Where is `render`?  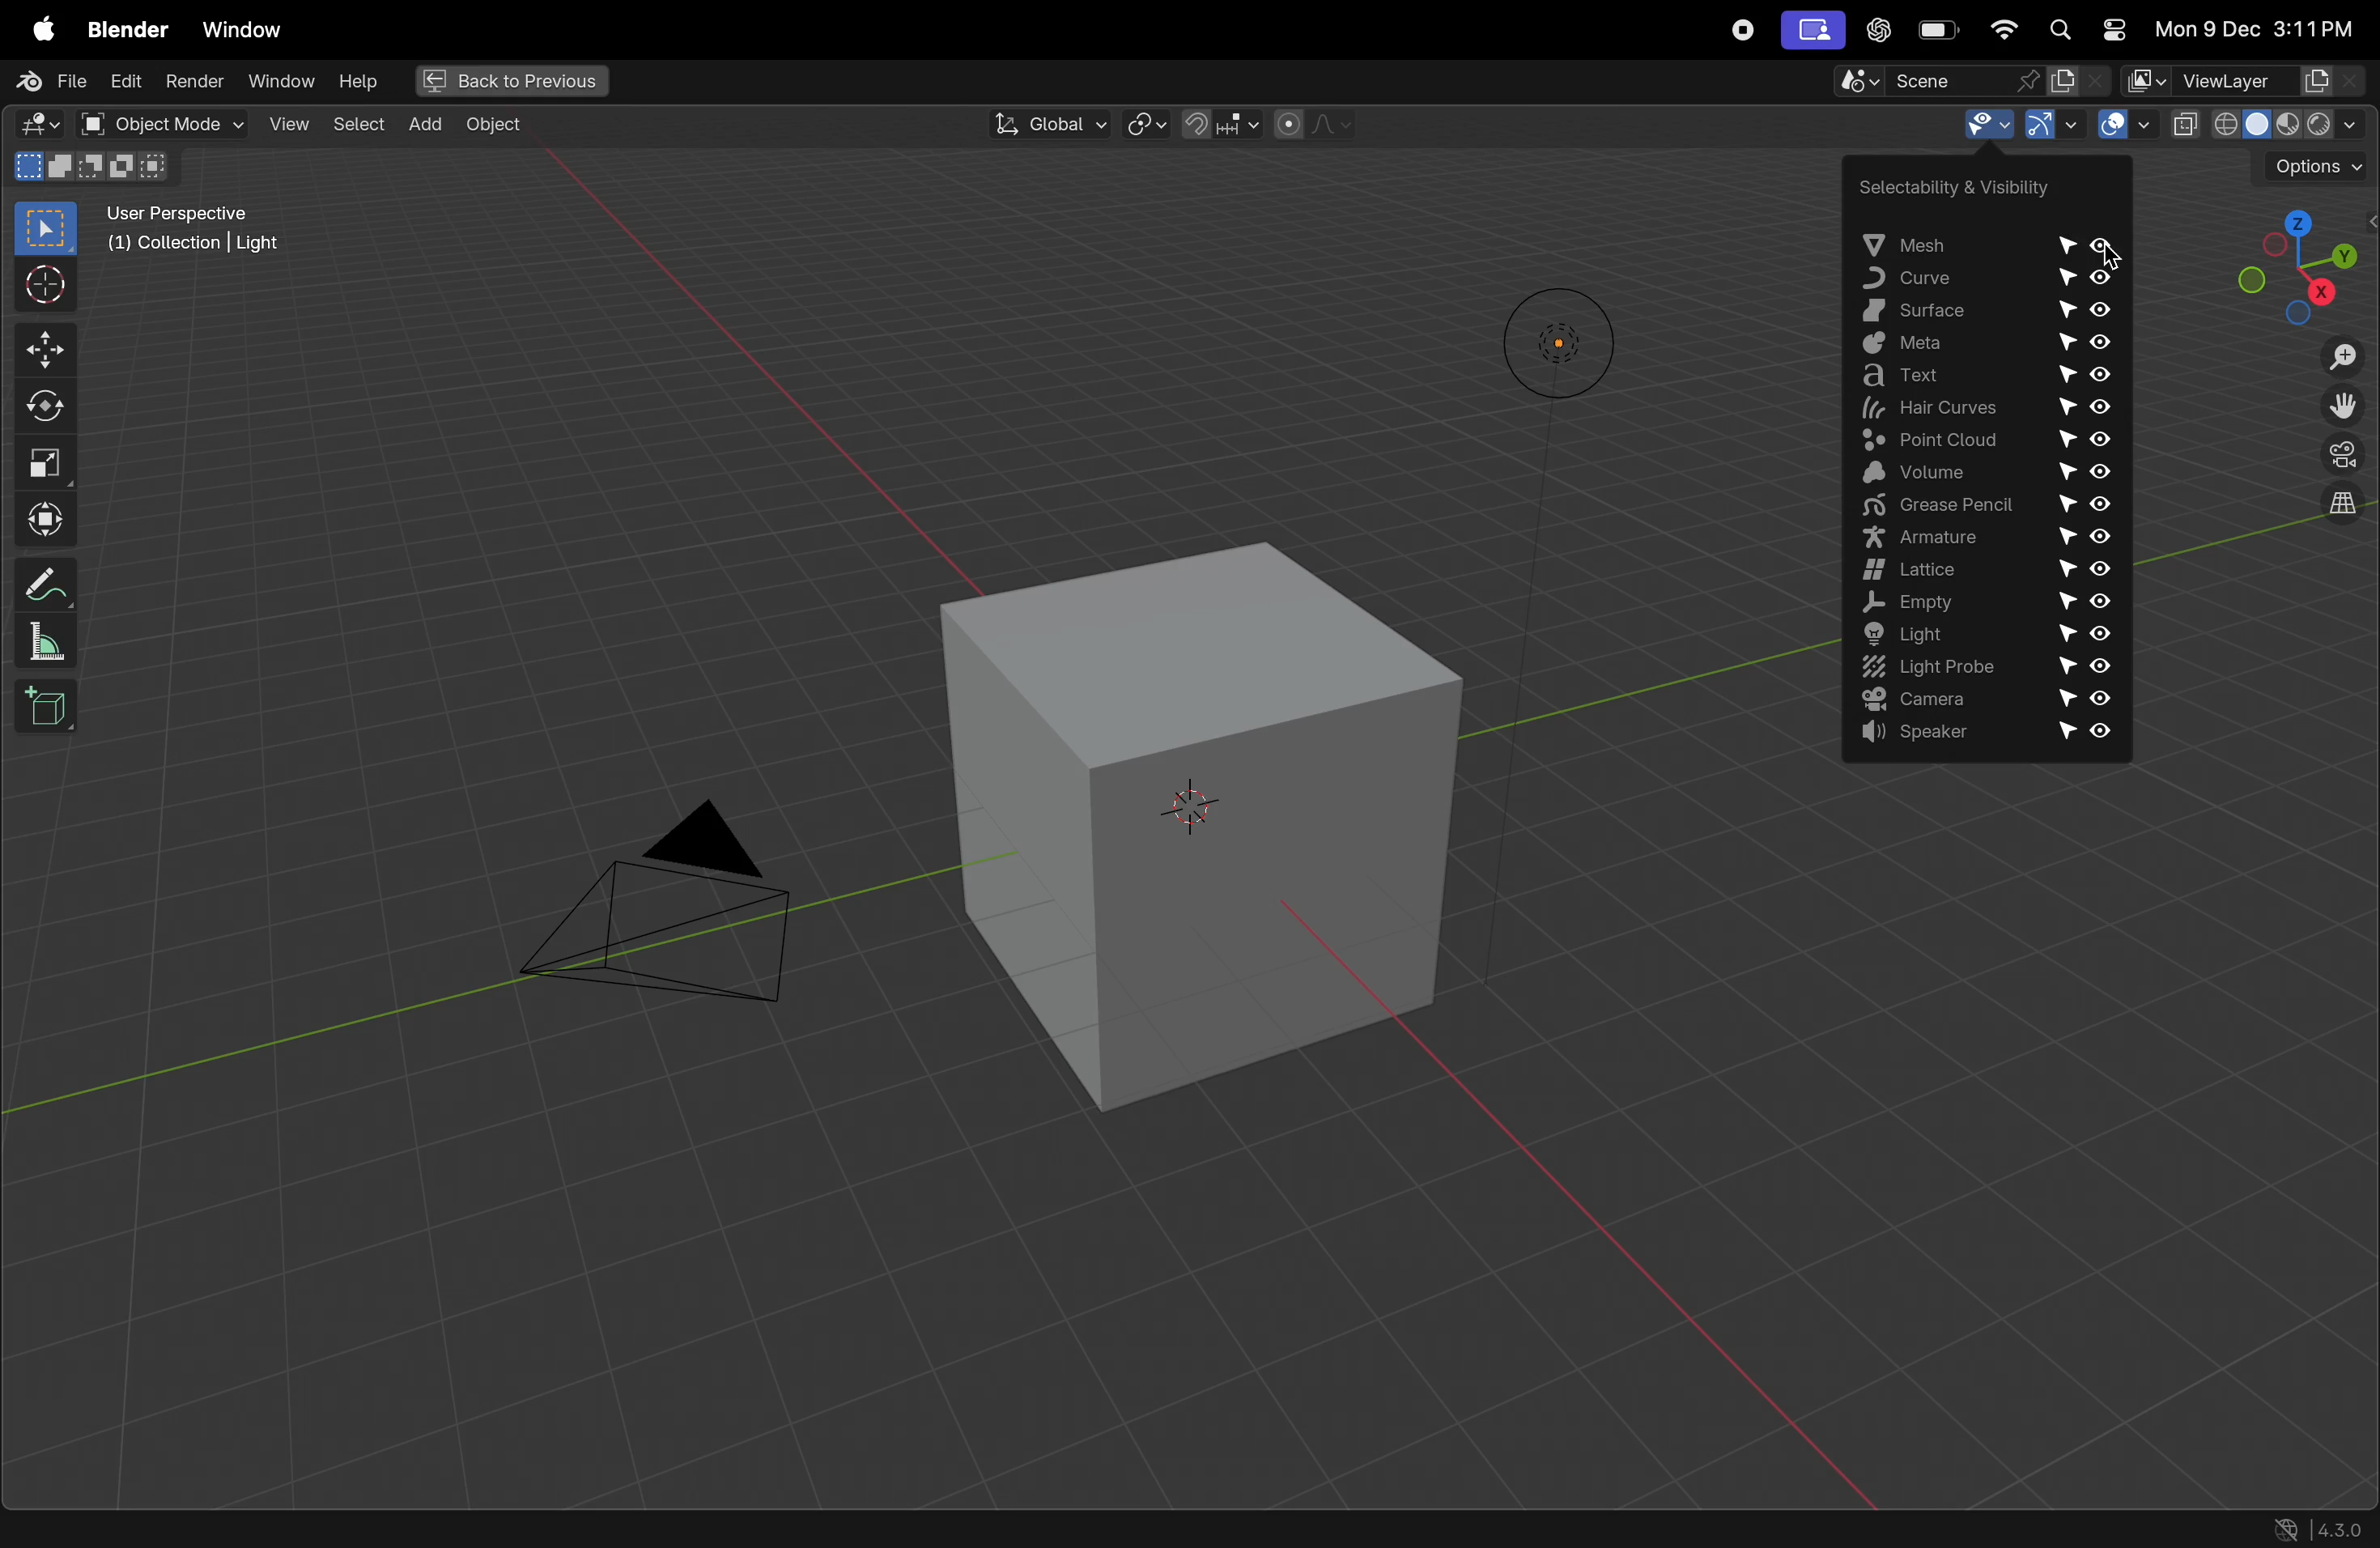 render is located at coordinates (192, 85).